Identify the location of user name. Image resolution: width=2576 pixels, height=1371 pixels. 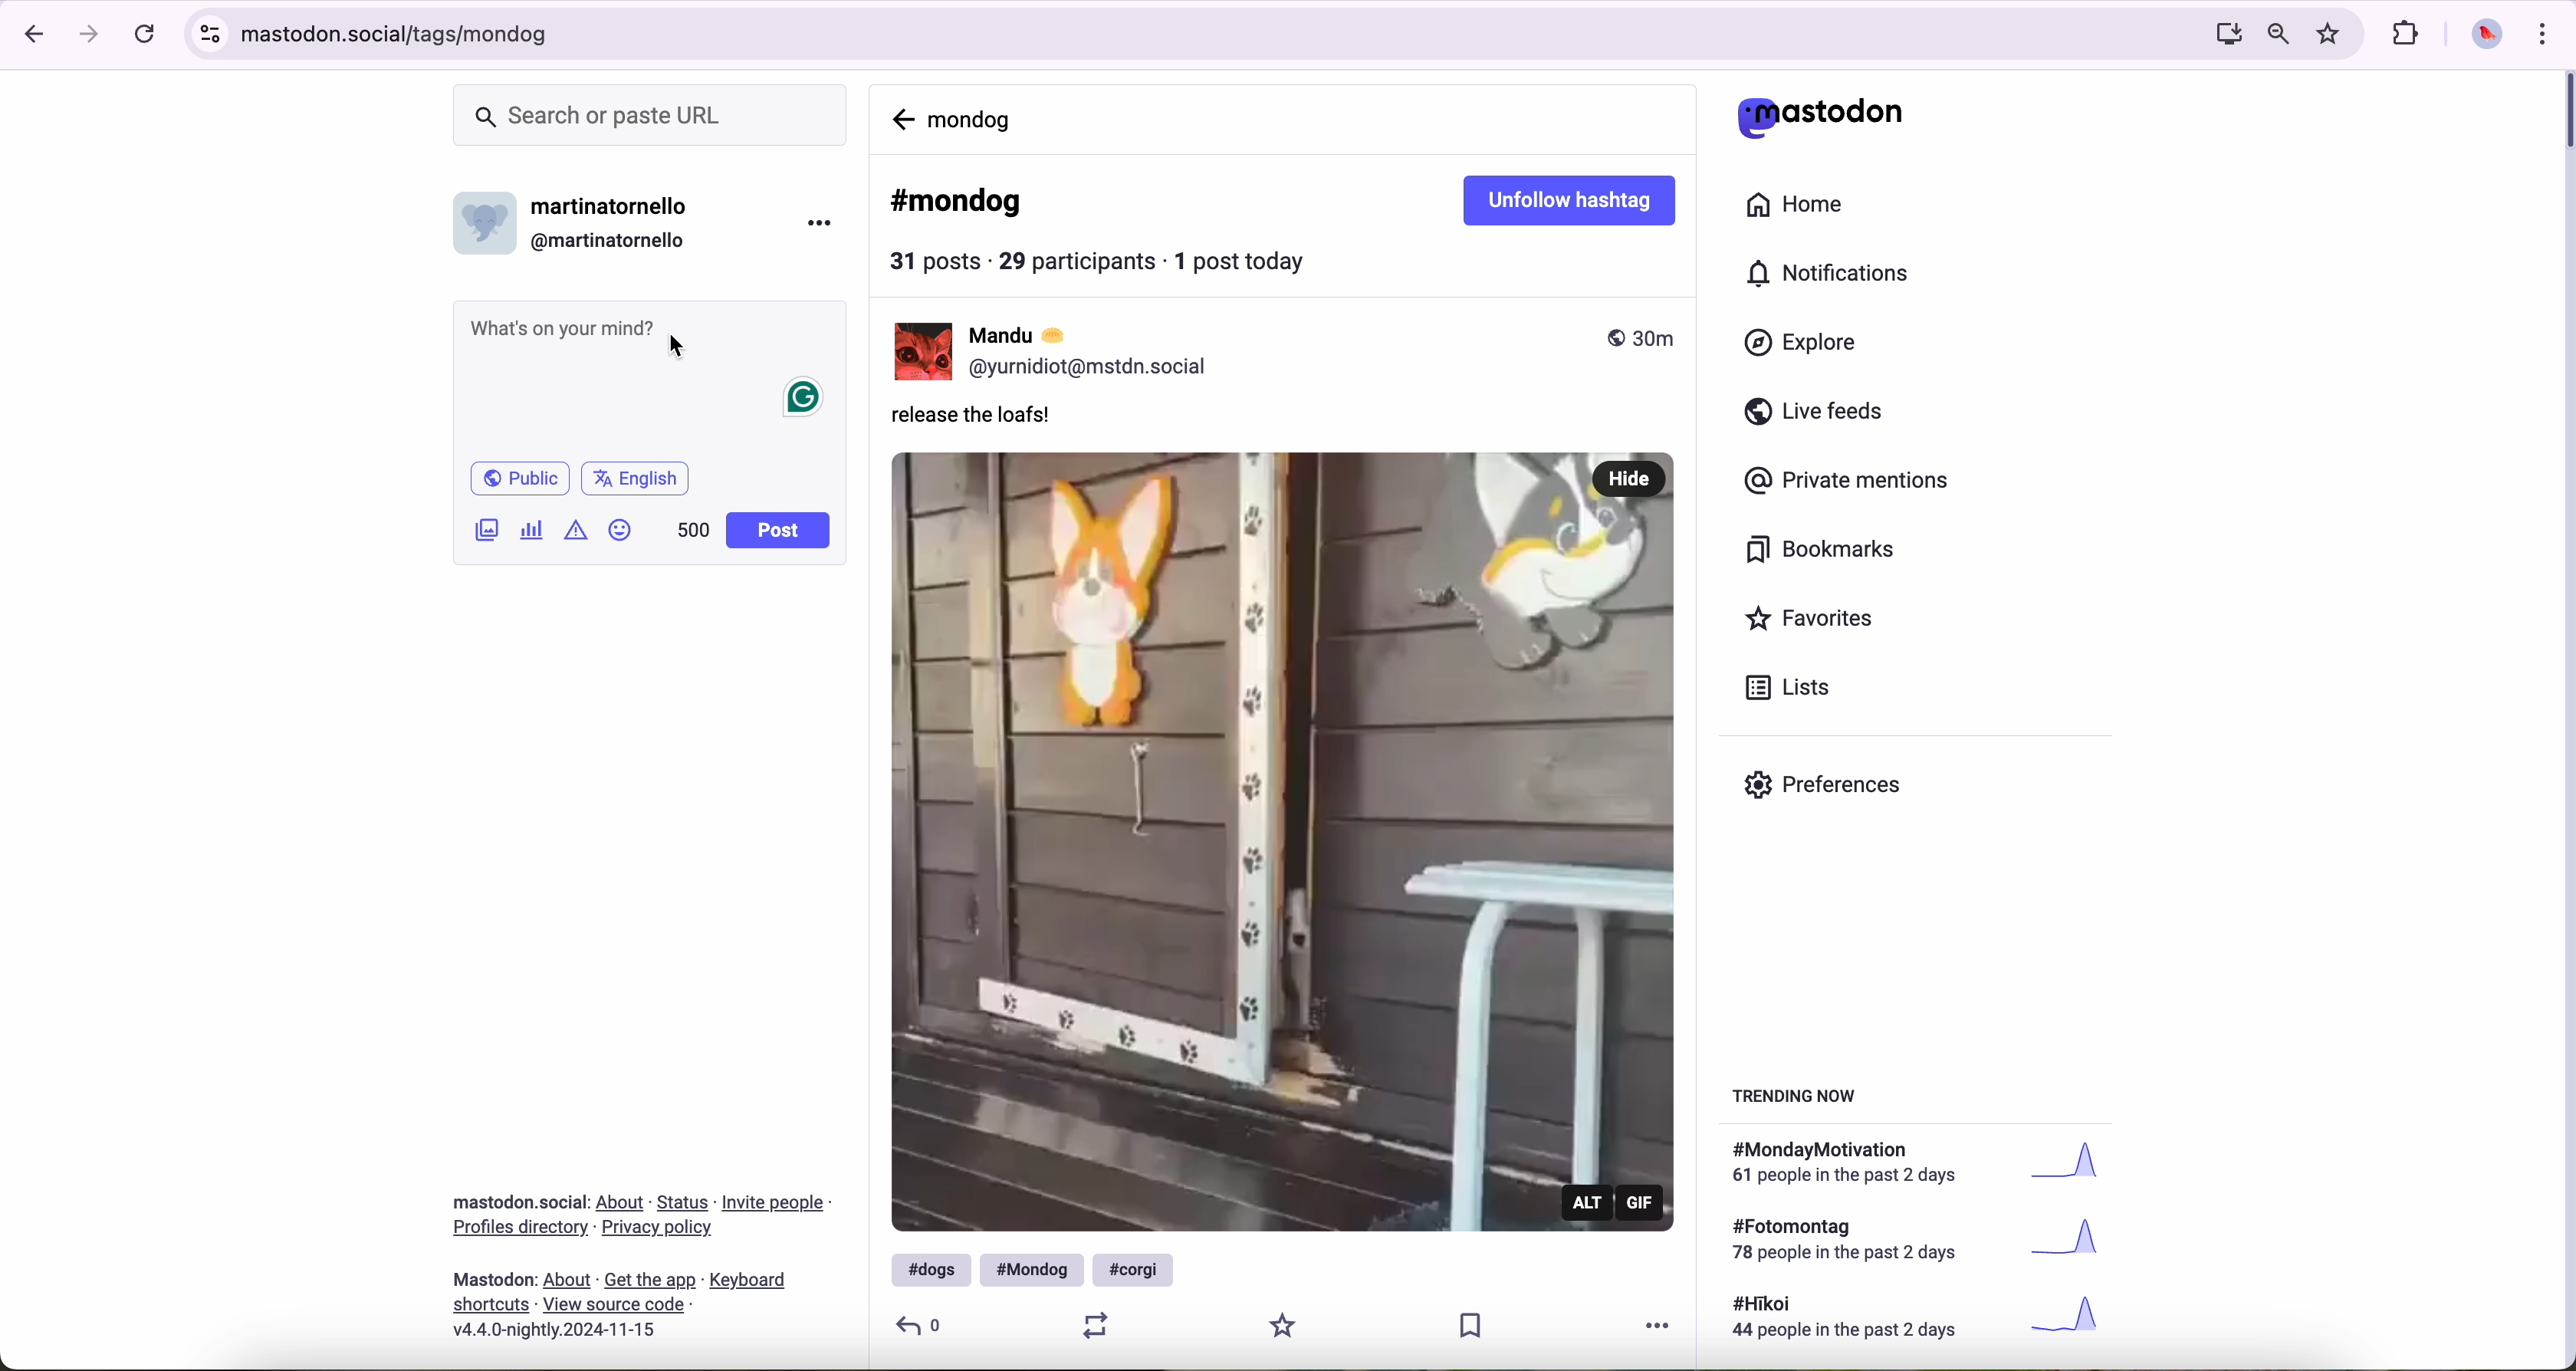
(617, 208).